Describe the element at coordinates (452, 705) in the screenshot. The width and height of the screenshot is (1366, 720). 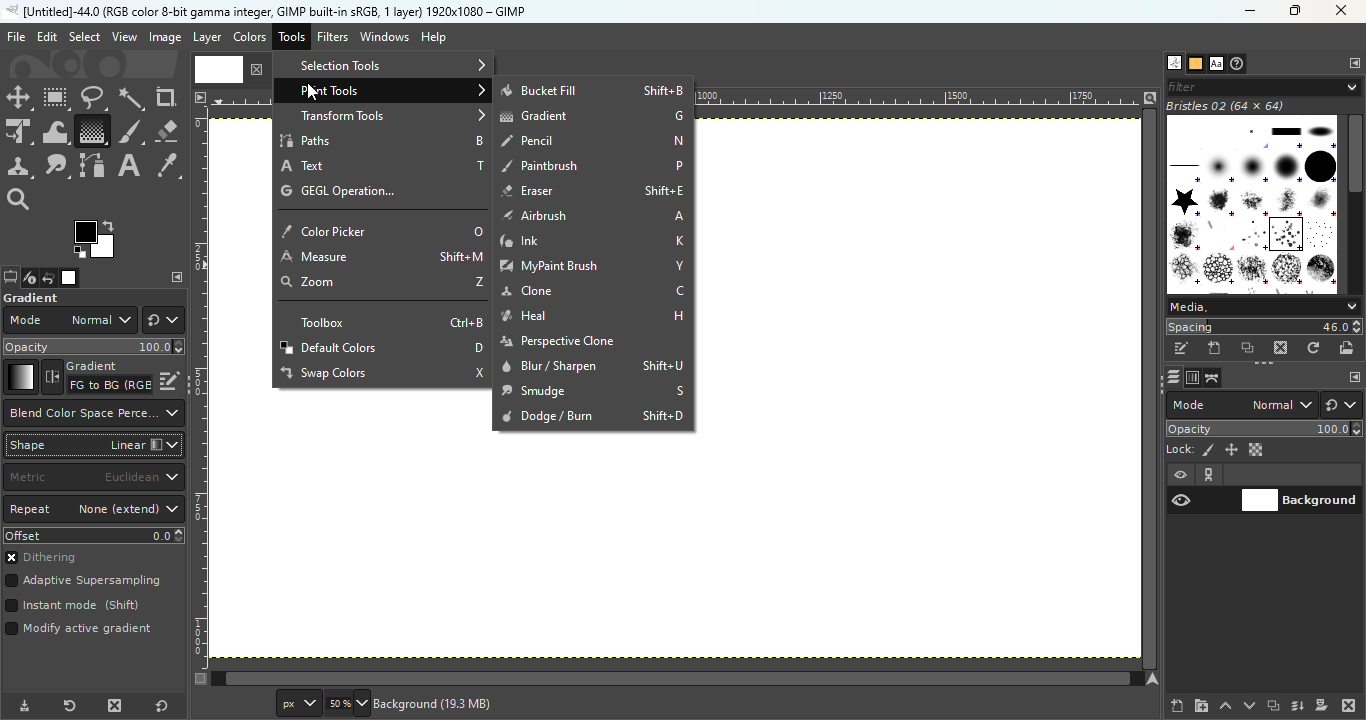
I see `Background` at that location.